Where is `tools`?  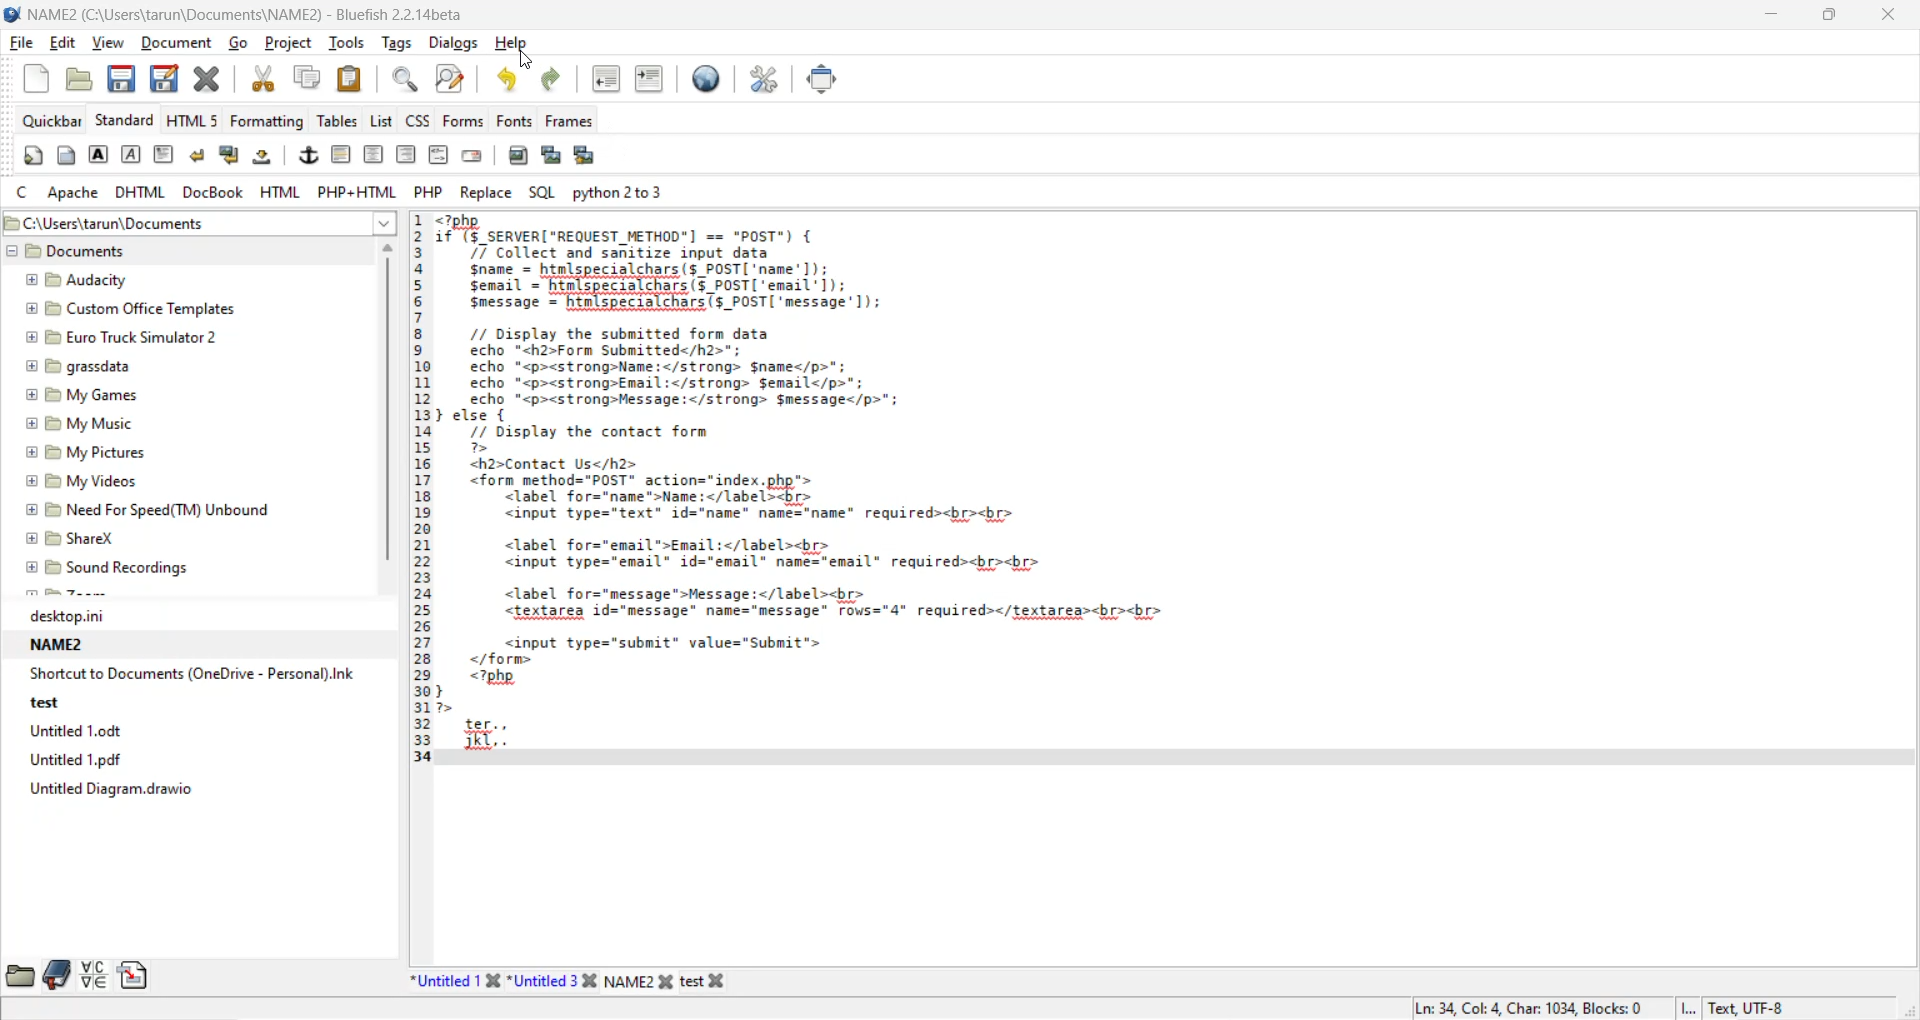 tools is located at coordinates (347, 43).